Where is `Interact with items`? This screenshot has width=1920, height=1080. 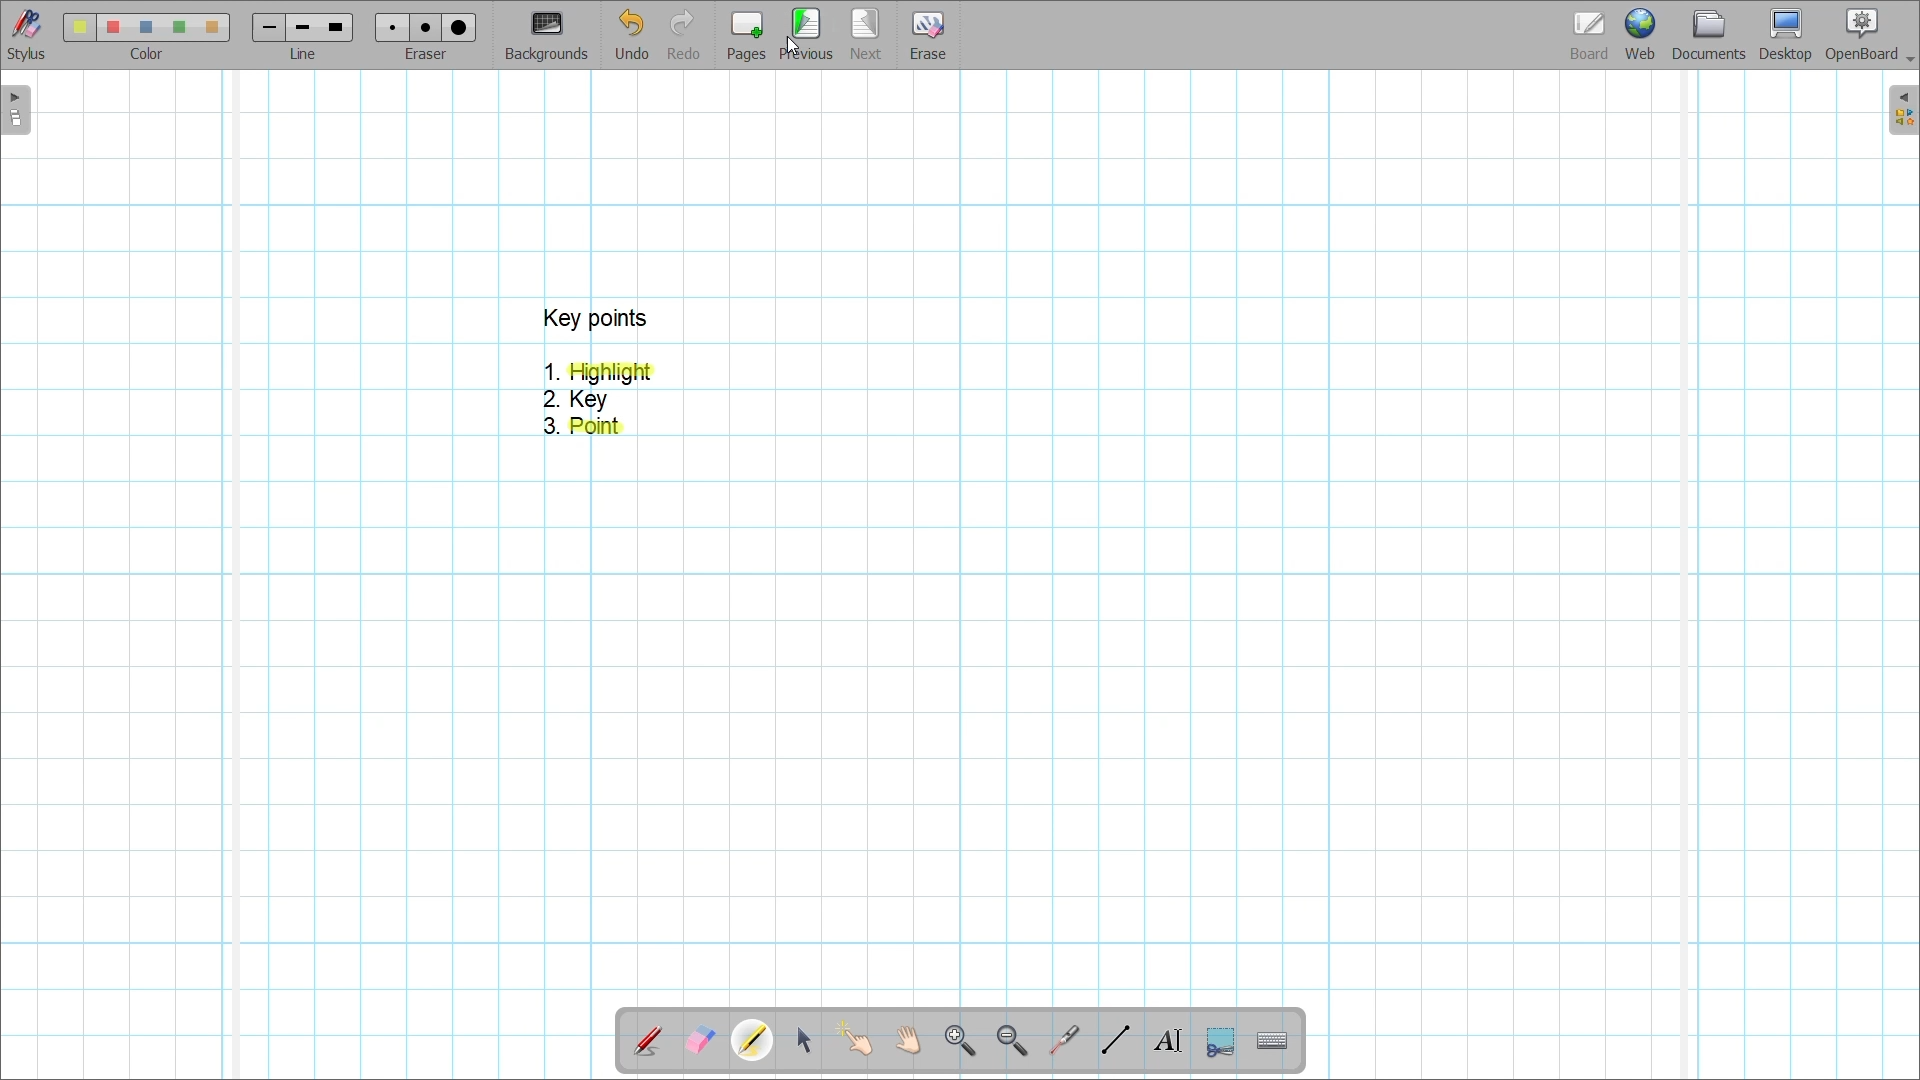 Interact with items is located at coordinates (854, 1039).